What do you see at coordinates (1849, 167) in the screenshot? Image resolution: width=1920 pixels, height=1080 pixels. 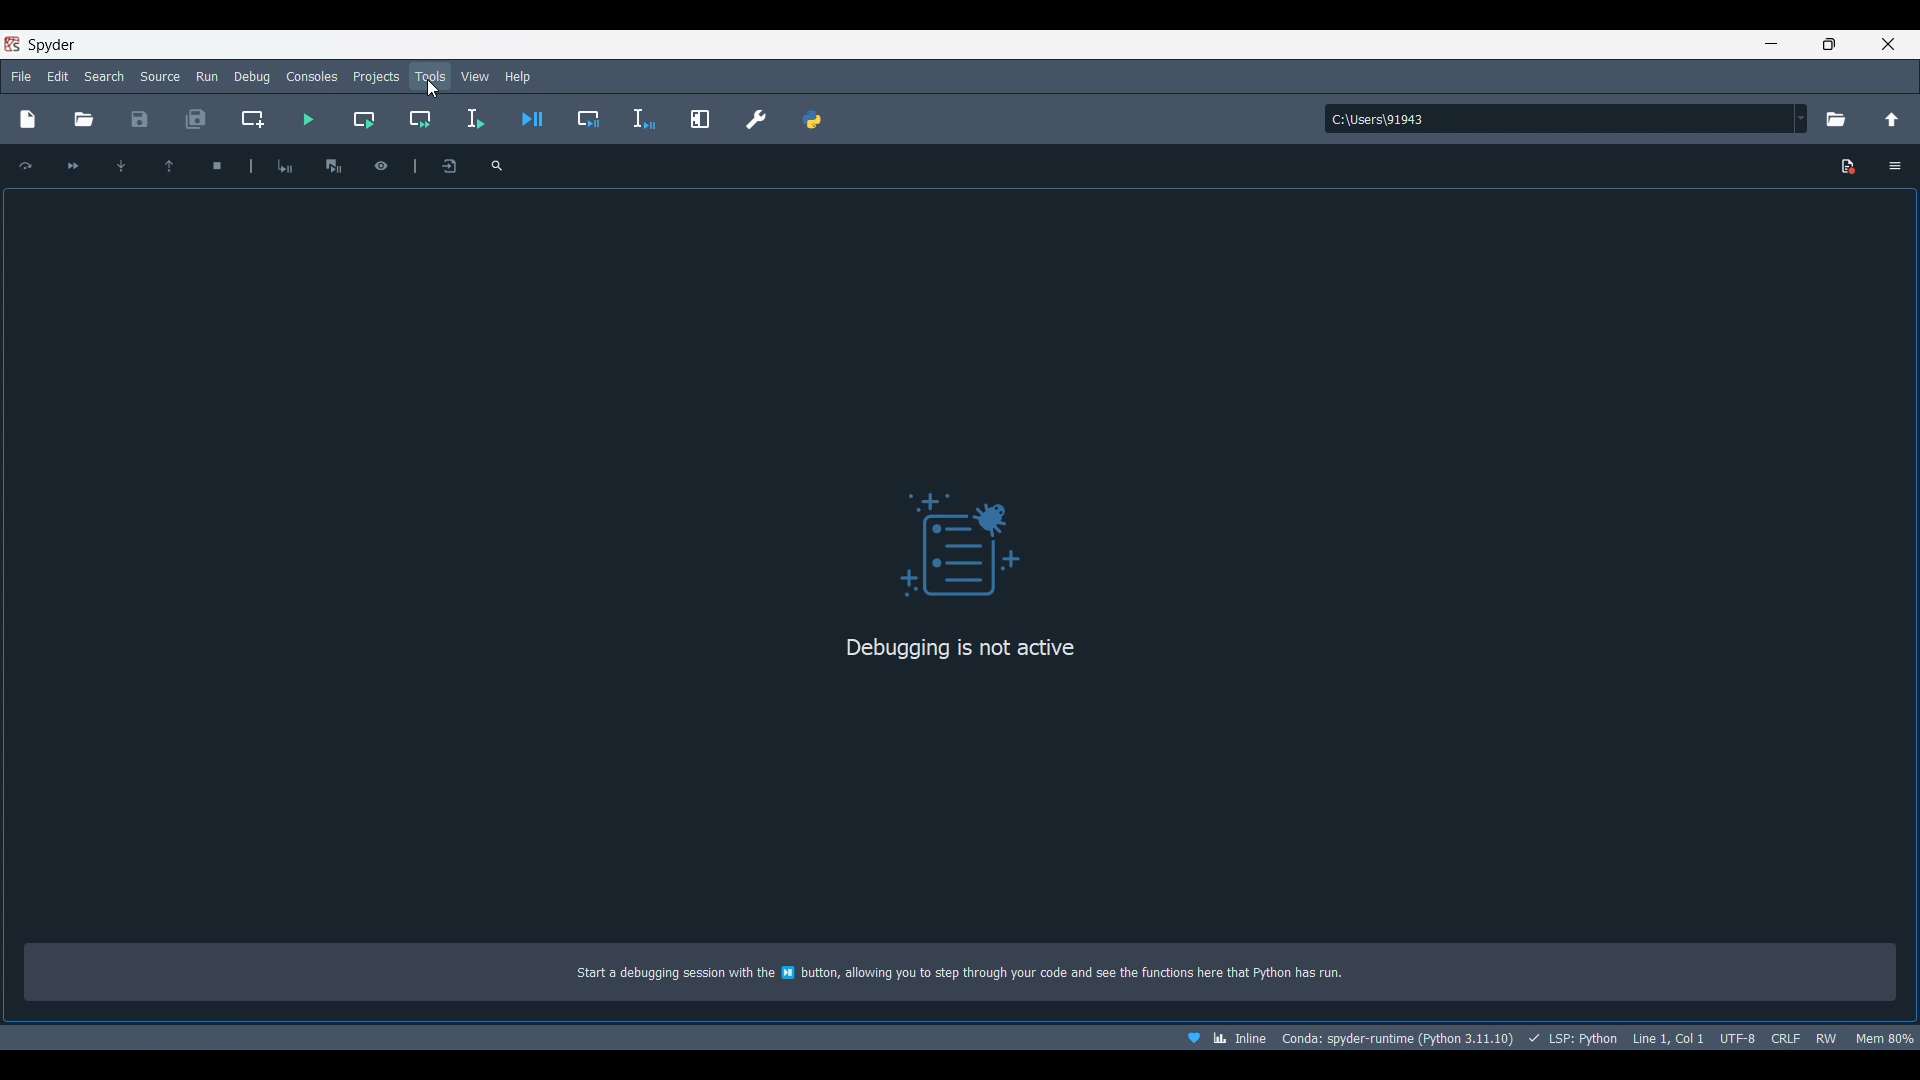 I see `Document` at bounding box center [1849, 167].